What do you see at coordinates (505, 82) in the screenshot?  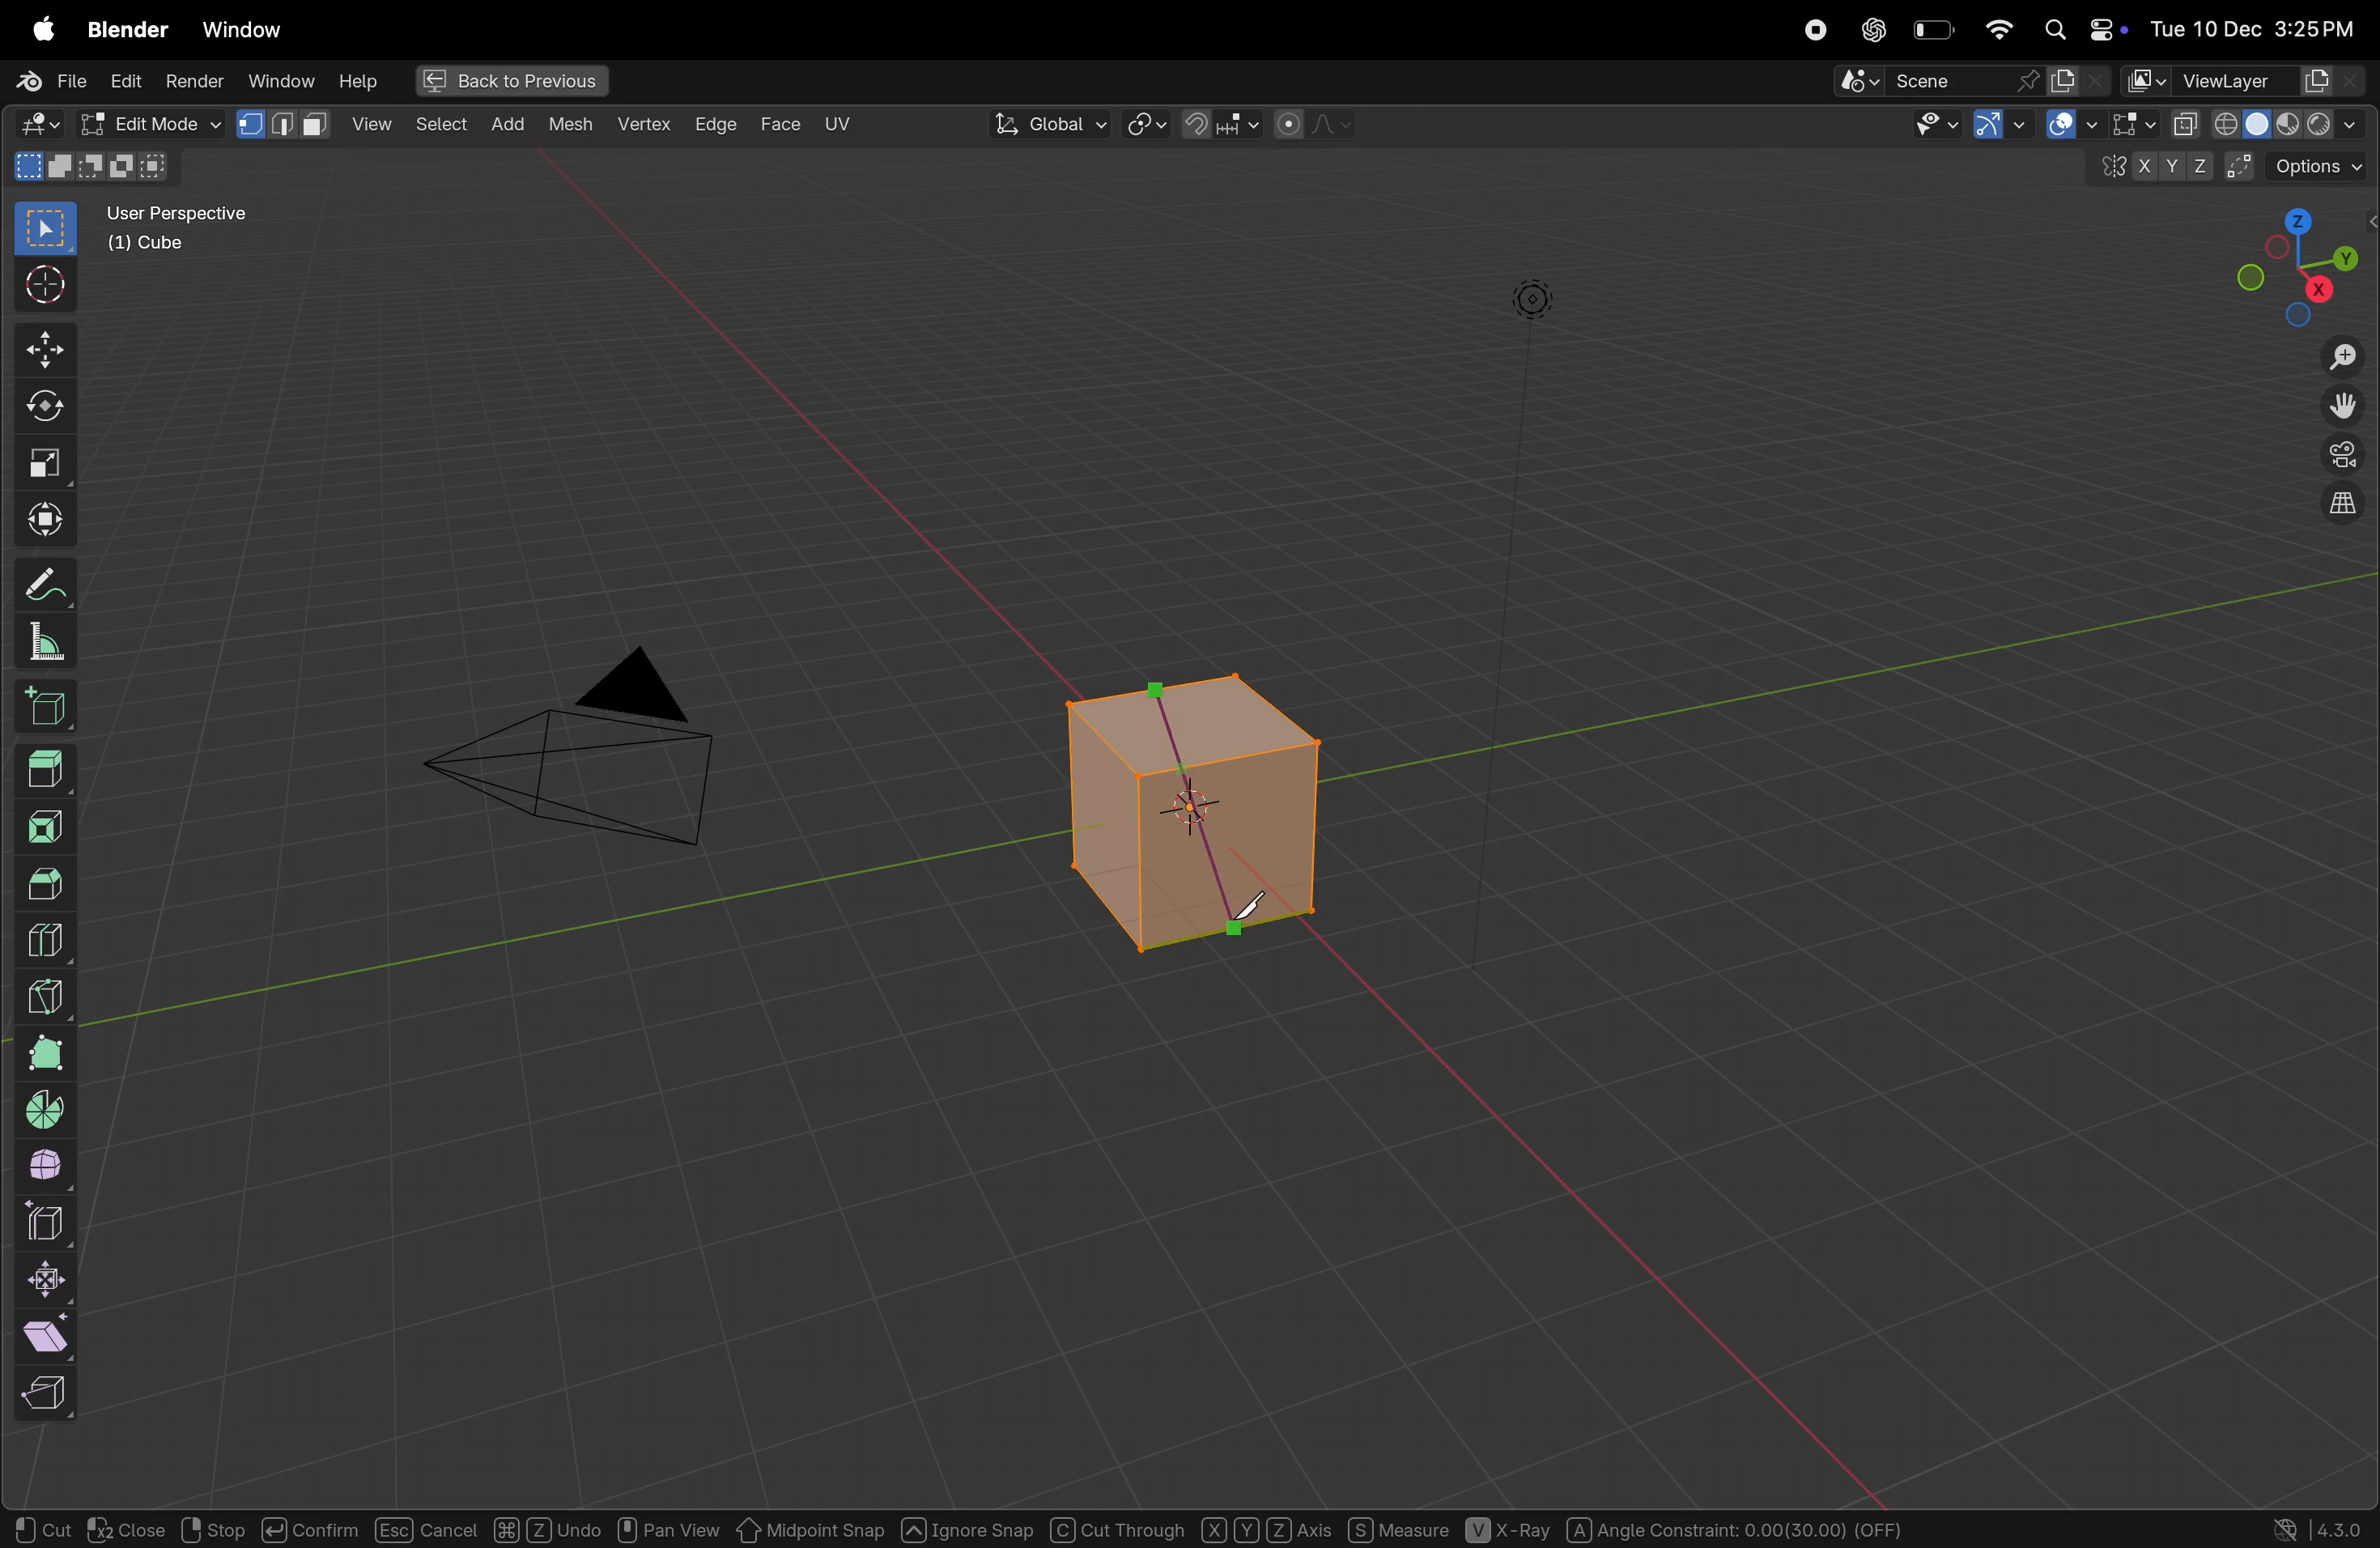 I see `Back to previous` at bounding box center [505, 82].